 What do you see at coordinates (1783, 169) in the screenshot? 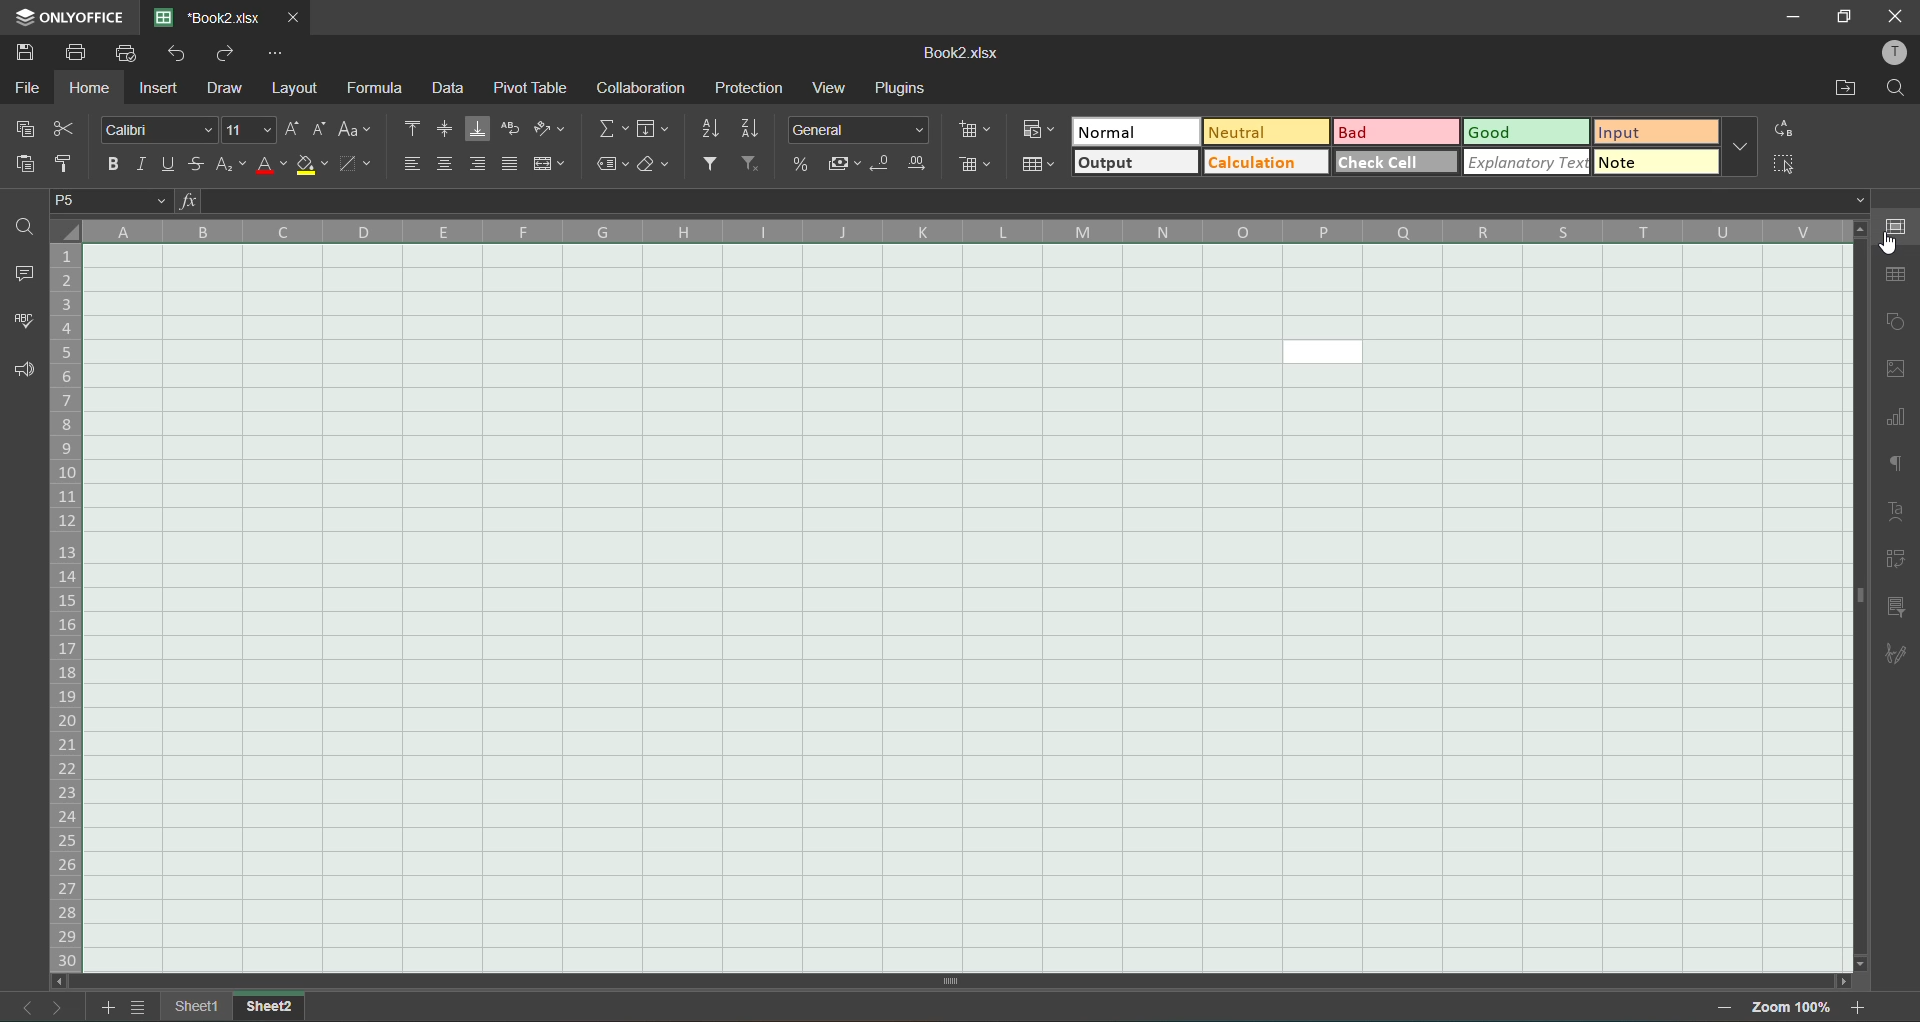
I see `select cell` at bounding box center [1783, 169].